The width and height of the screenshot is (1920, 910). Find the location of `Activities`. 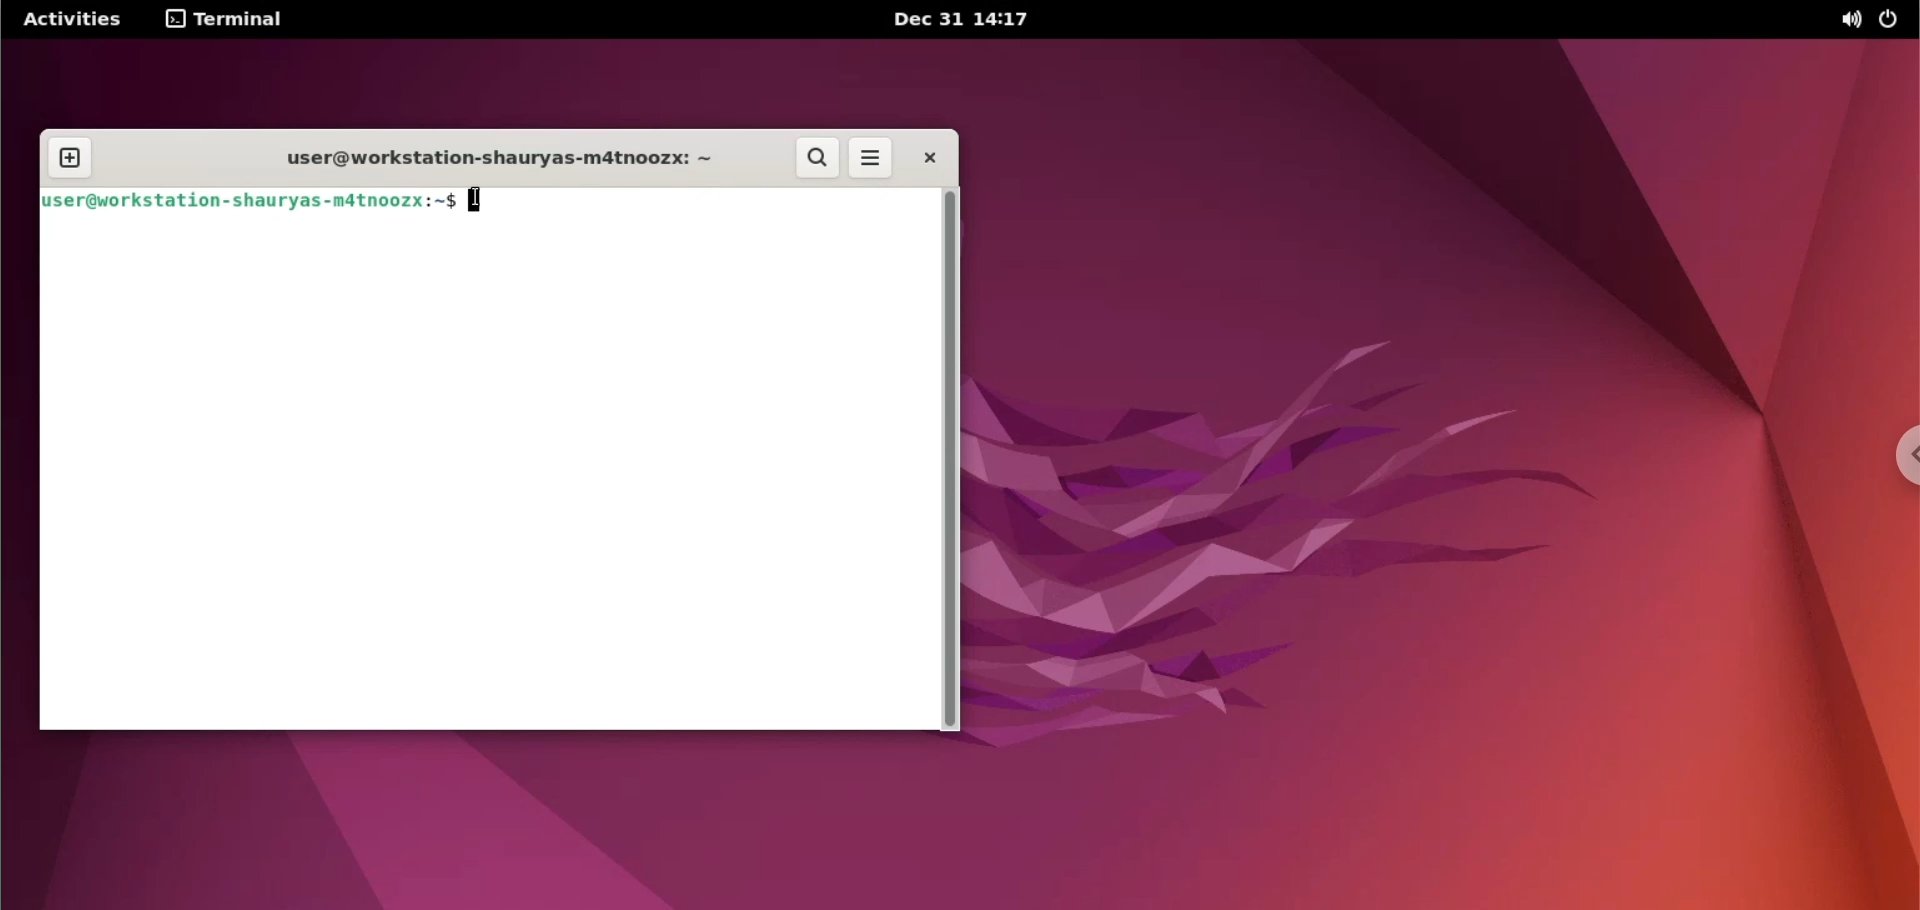

Activities is located at coordinates (73, 20).